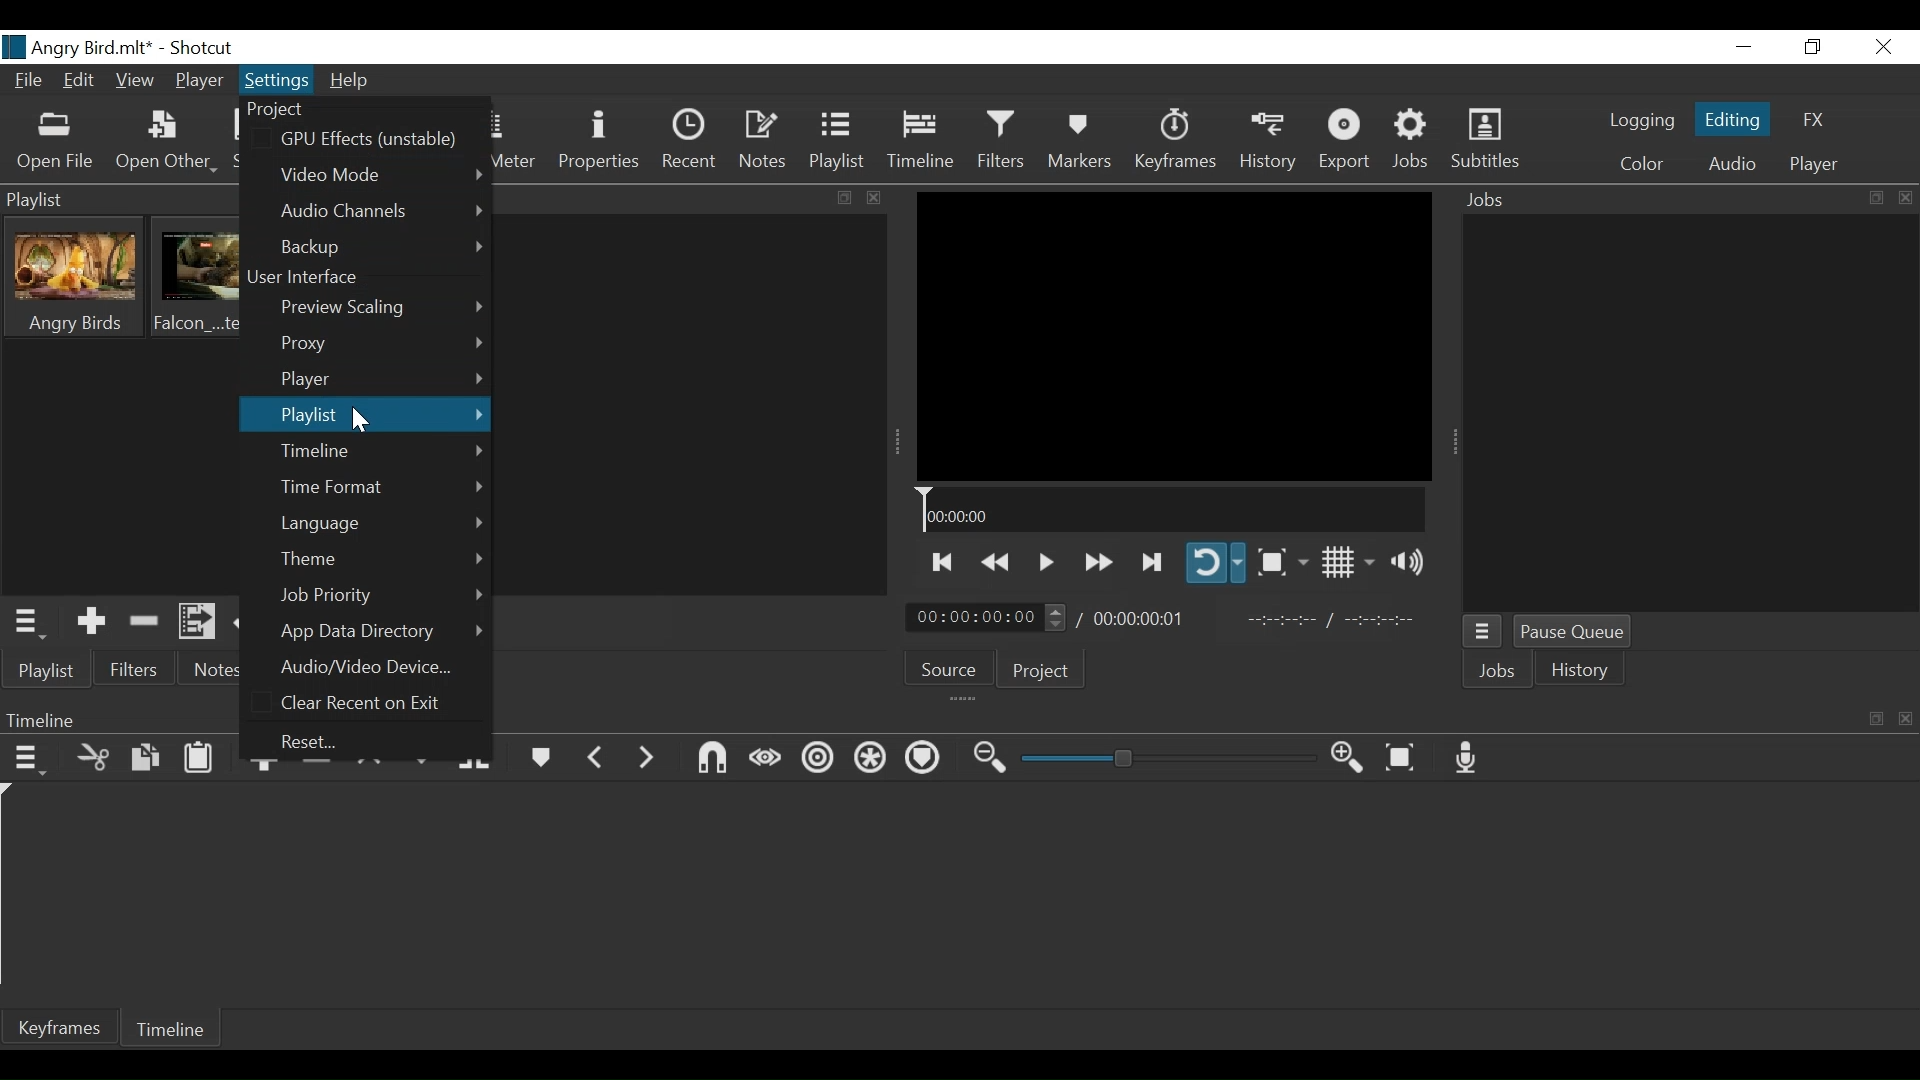 Image resolution: width=1920 pixels, height=1080 pixels. Describe the element at coordinates (1690, 414) in the screenshot. I see `Jobs Panel` at that location.